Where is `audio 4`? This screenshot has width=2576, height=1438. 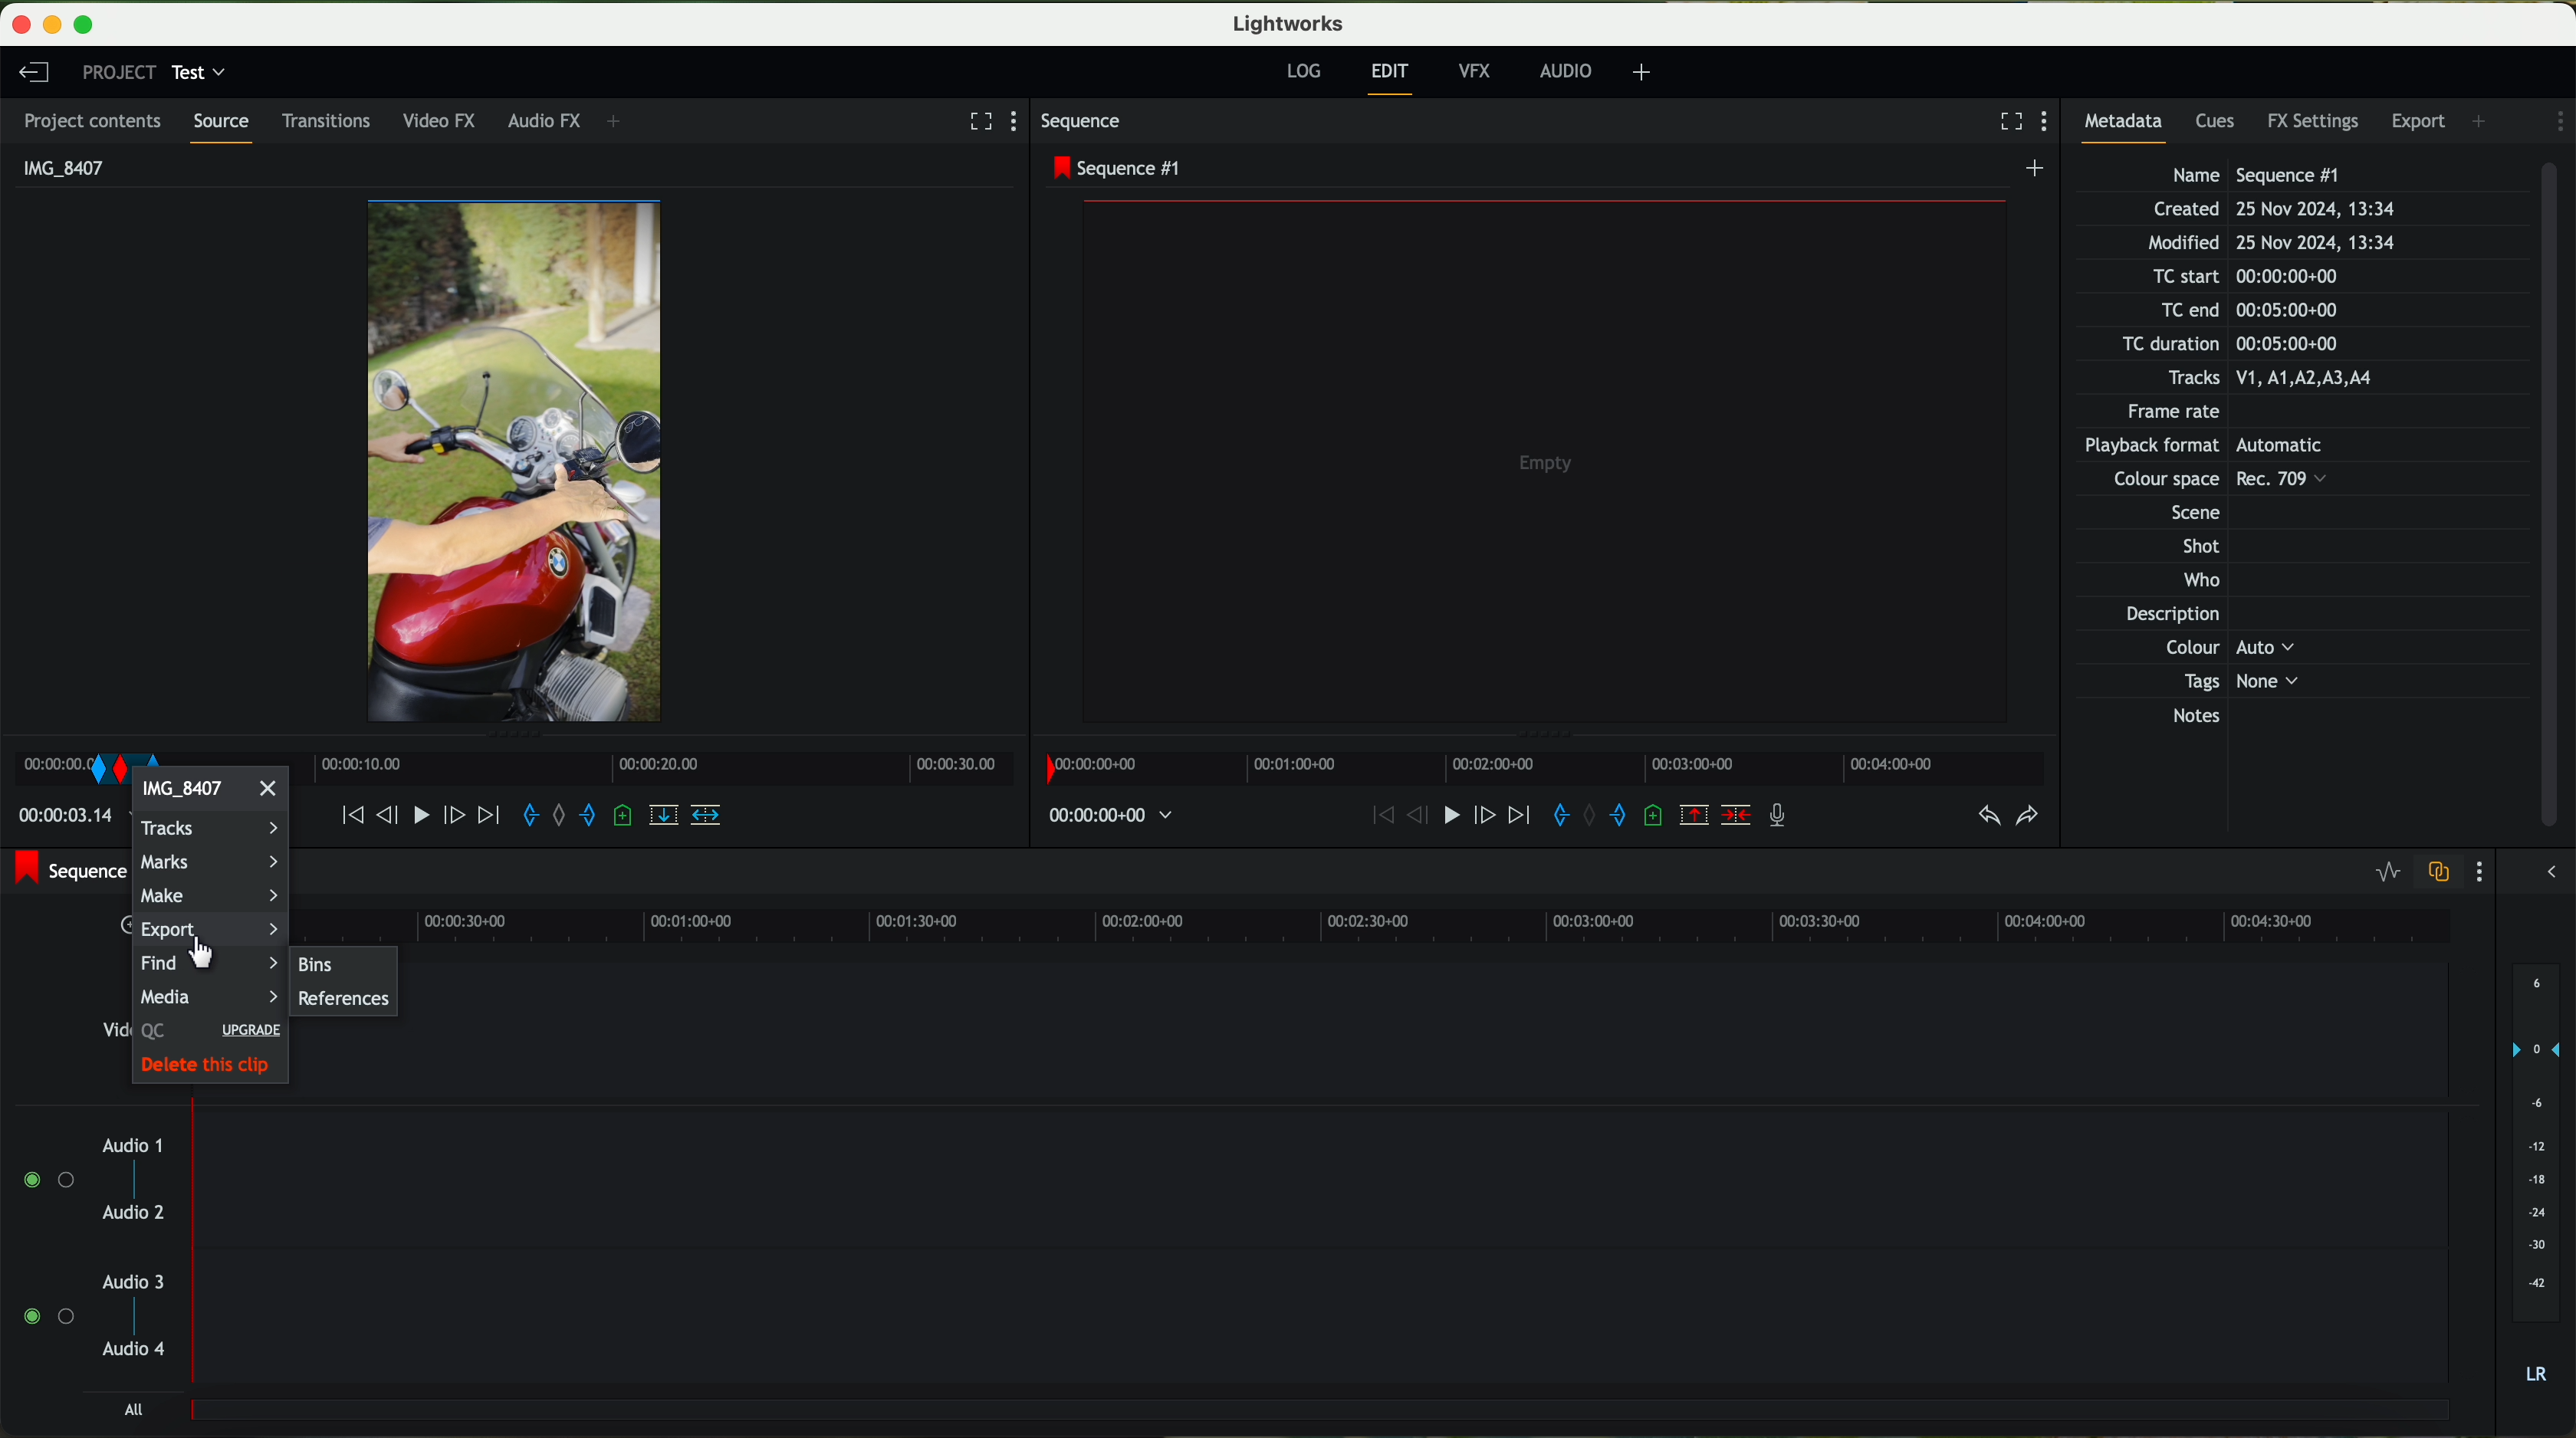 audio 4 is located at coordinates (135, 1354).